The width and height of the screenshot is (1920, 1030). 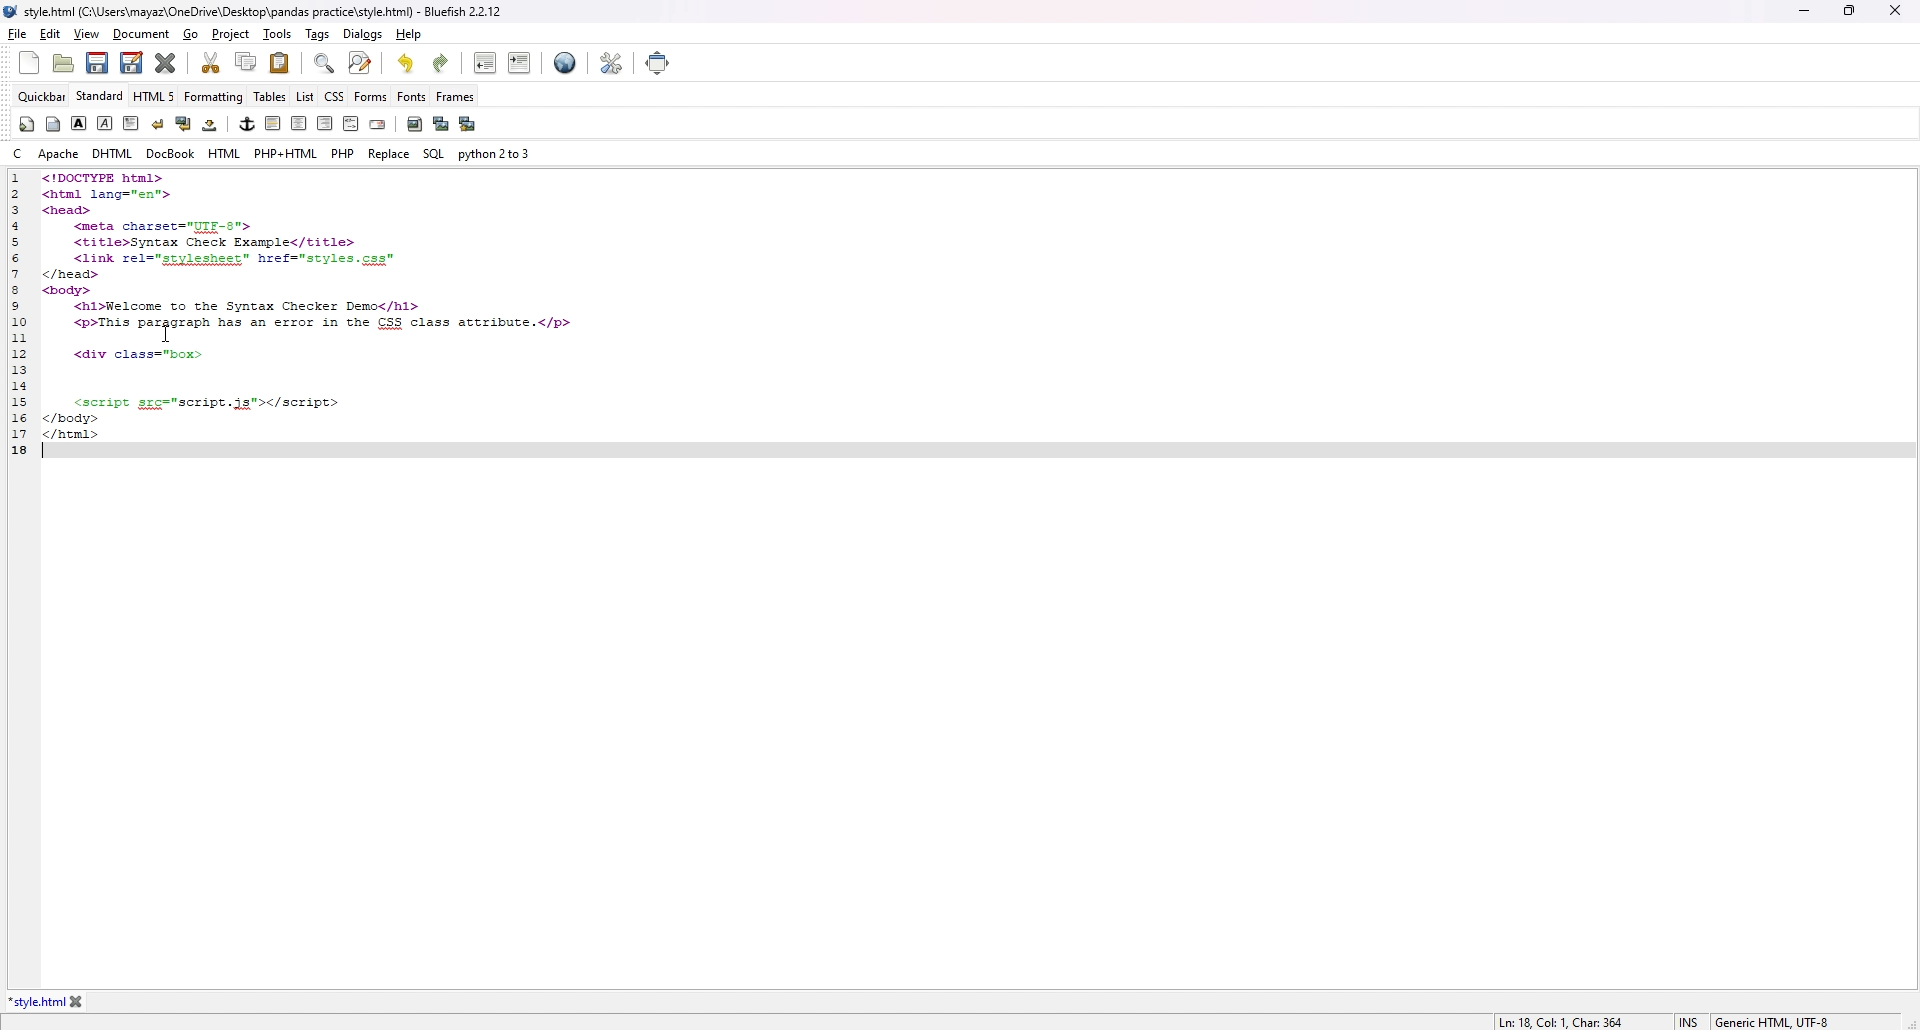 What do you see at coordinates (78, 1003) in the screenshot?
I see `close tab` at bounding box center [78, 1003].